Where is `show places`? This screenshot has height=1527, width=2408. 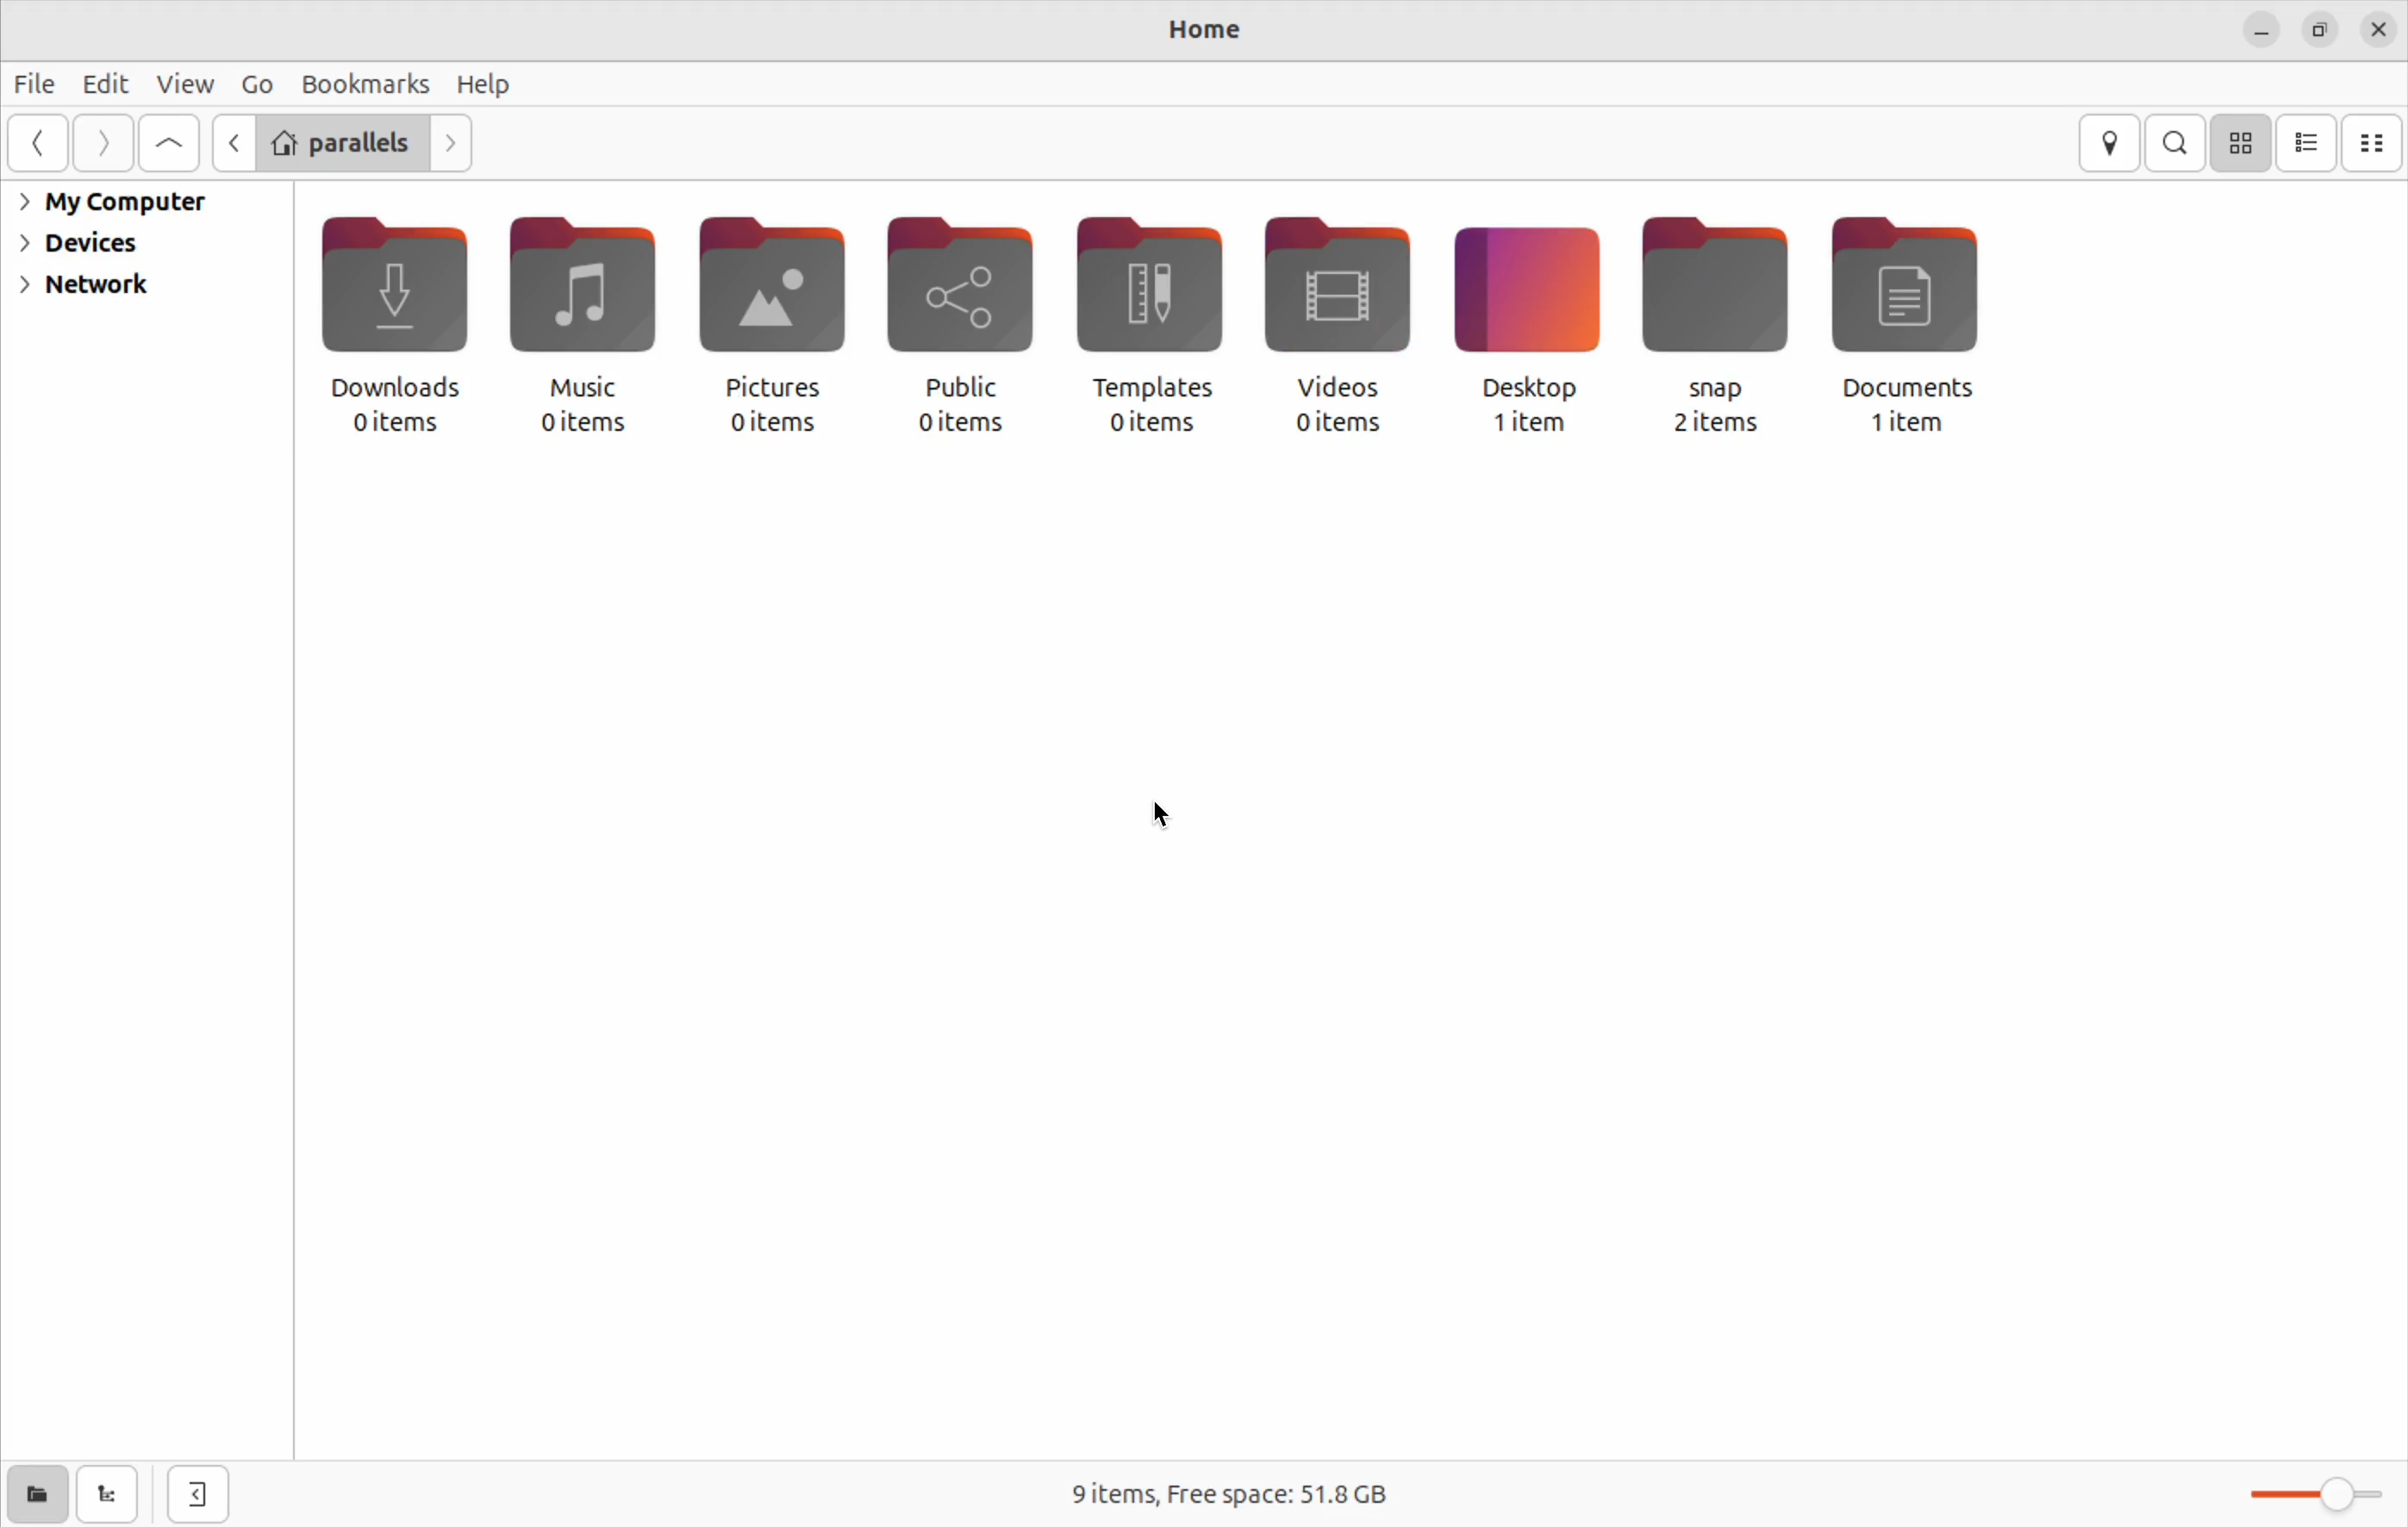 show places is located at coordinates (36, 1500).